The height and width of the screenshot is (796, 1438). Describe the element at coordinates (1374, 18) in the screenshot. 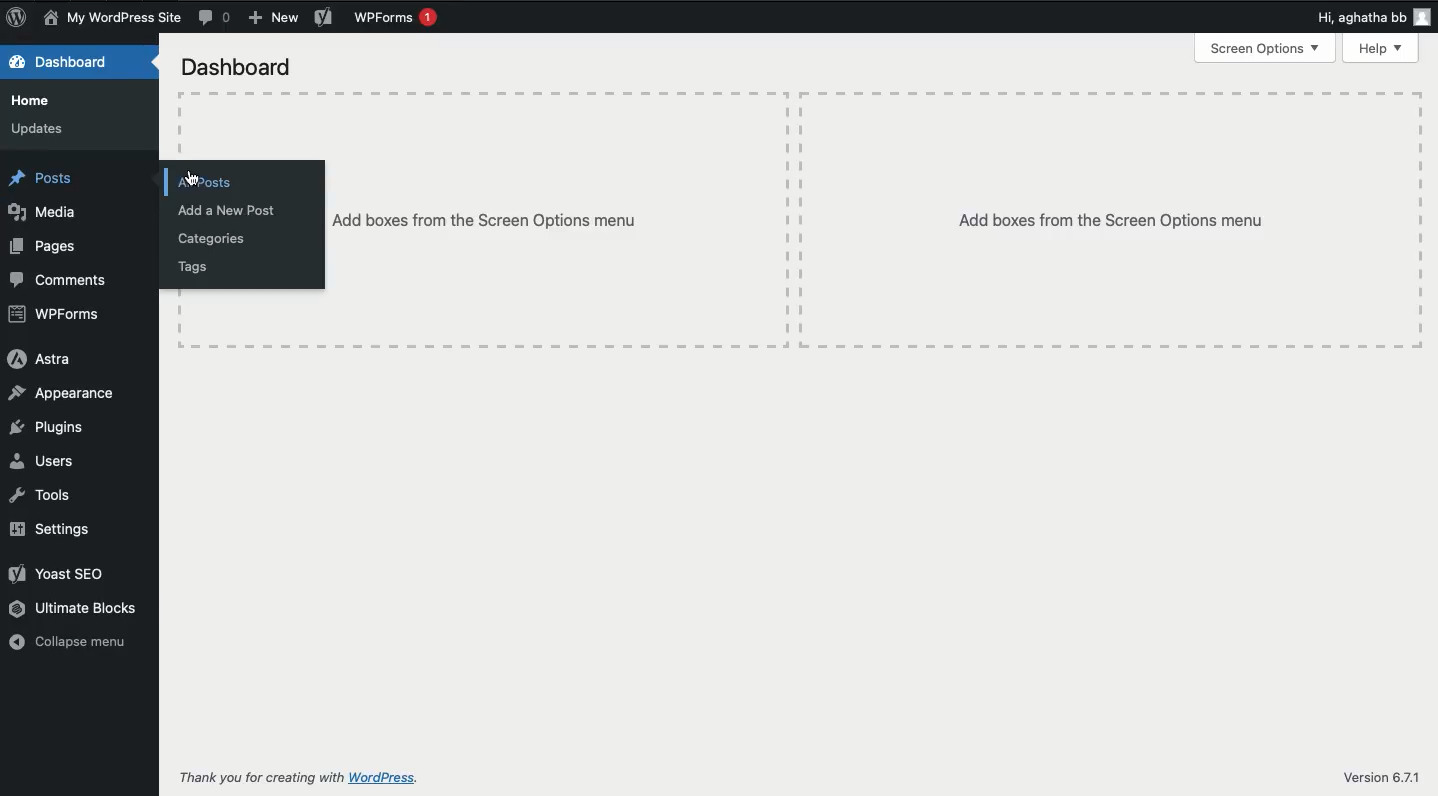

I see `Hi user` at that location.